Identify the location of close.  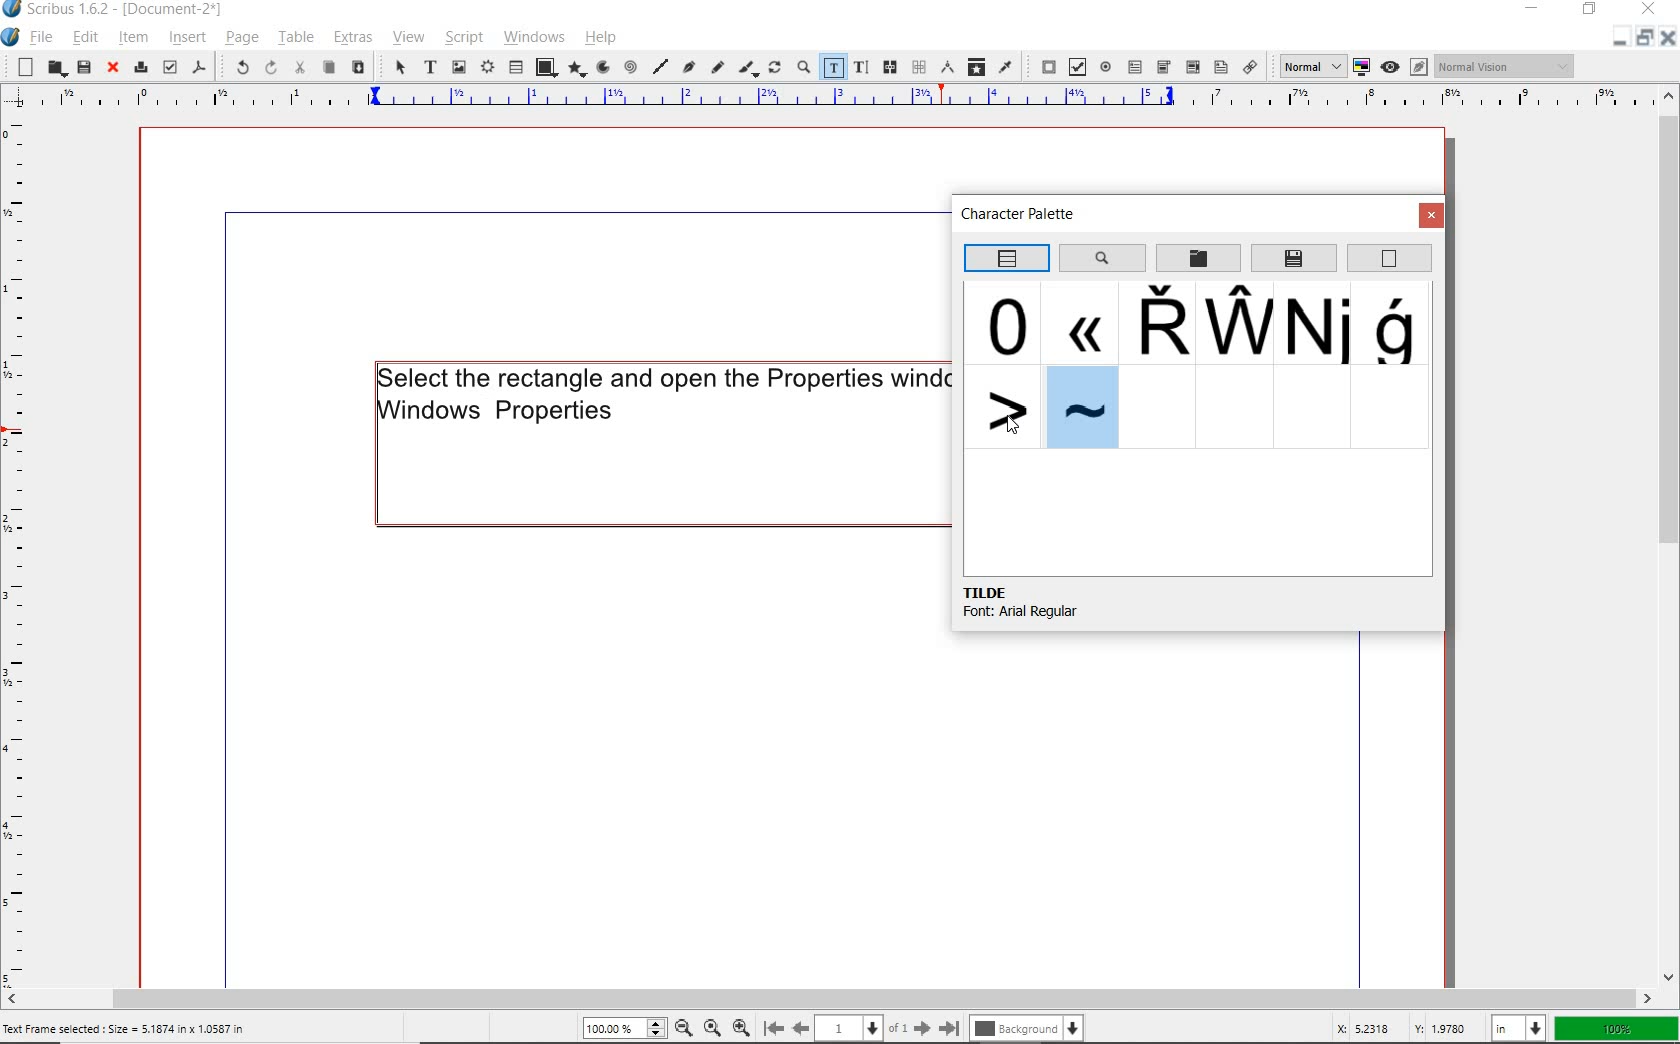
(1432, 216).